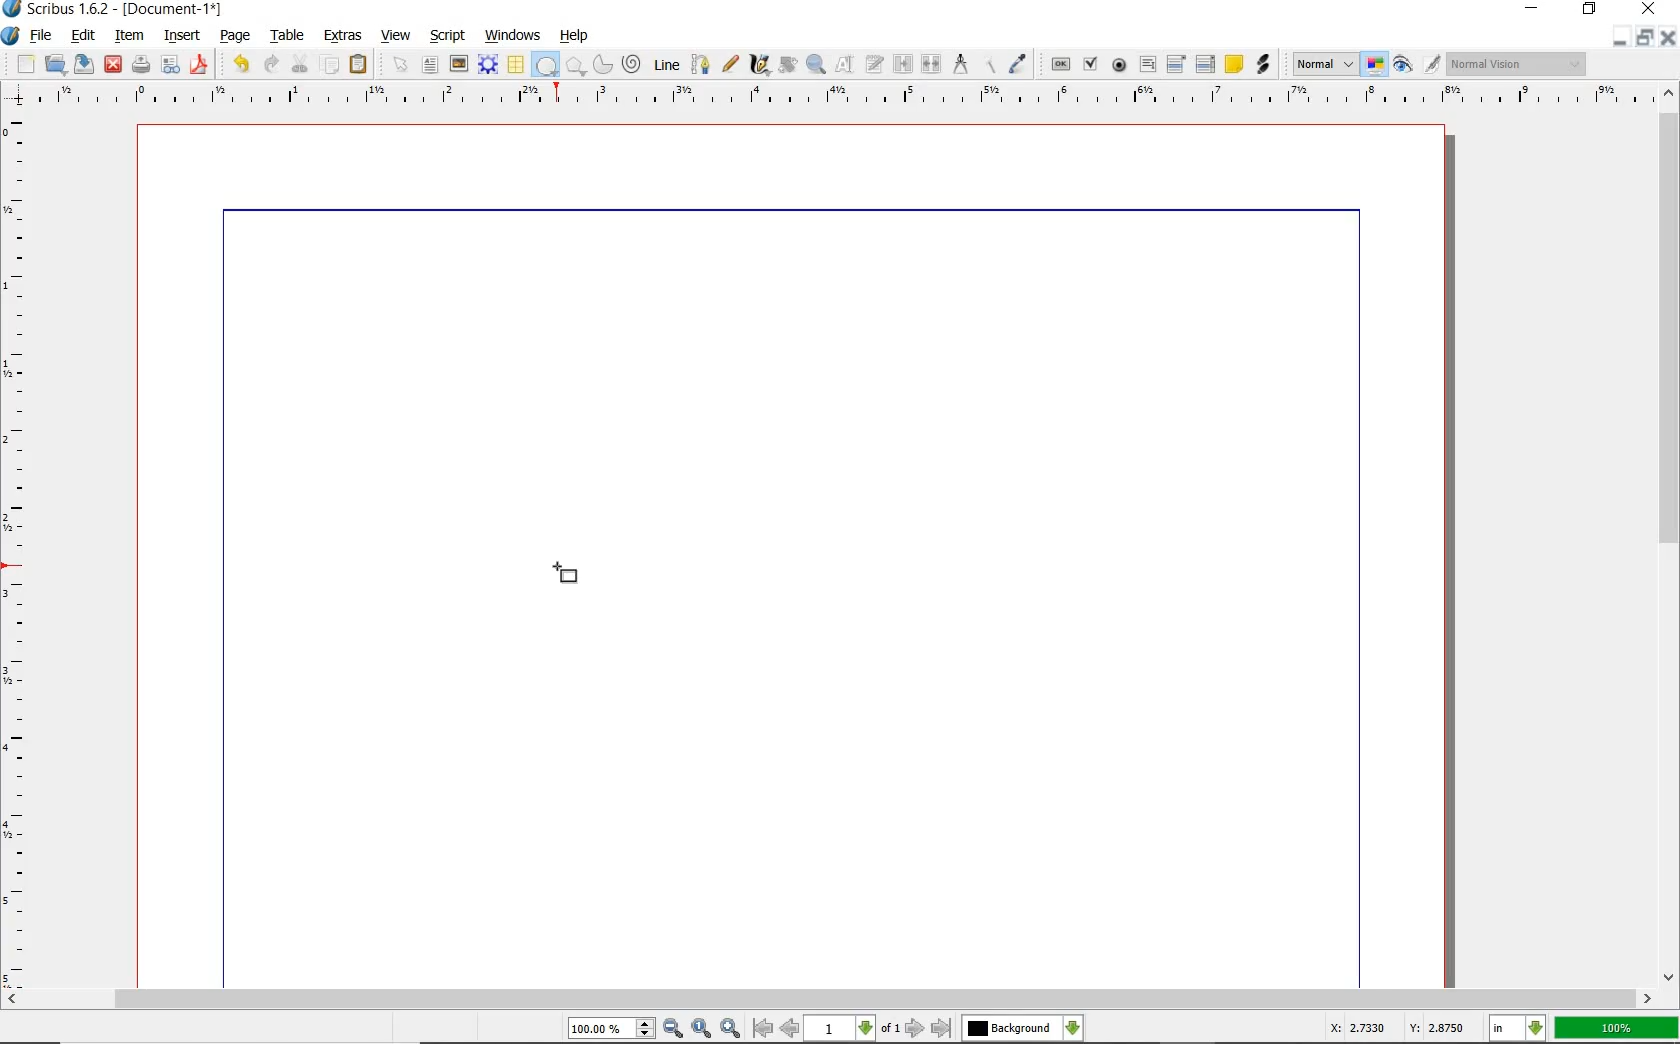  I want to click on CUT, so click(301, 63).